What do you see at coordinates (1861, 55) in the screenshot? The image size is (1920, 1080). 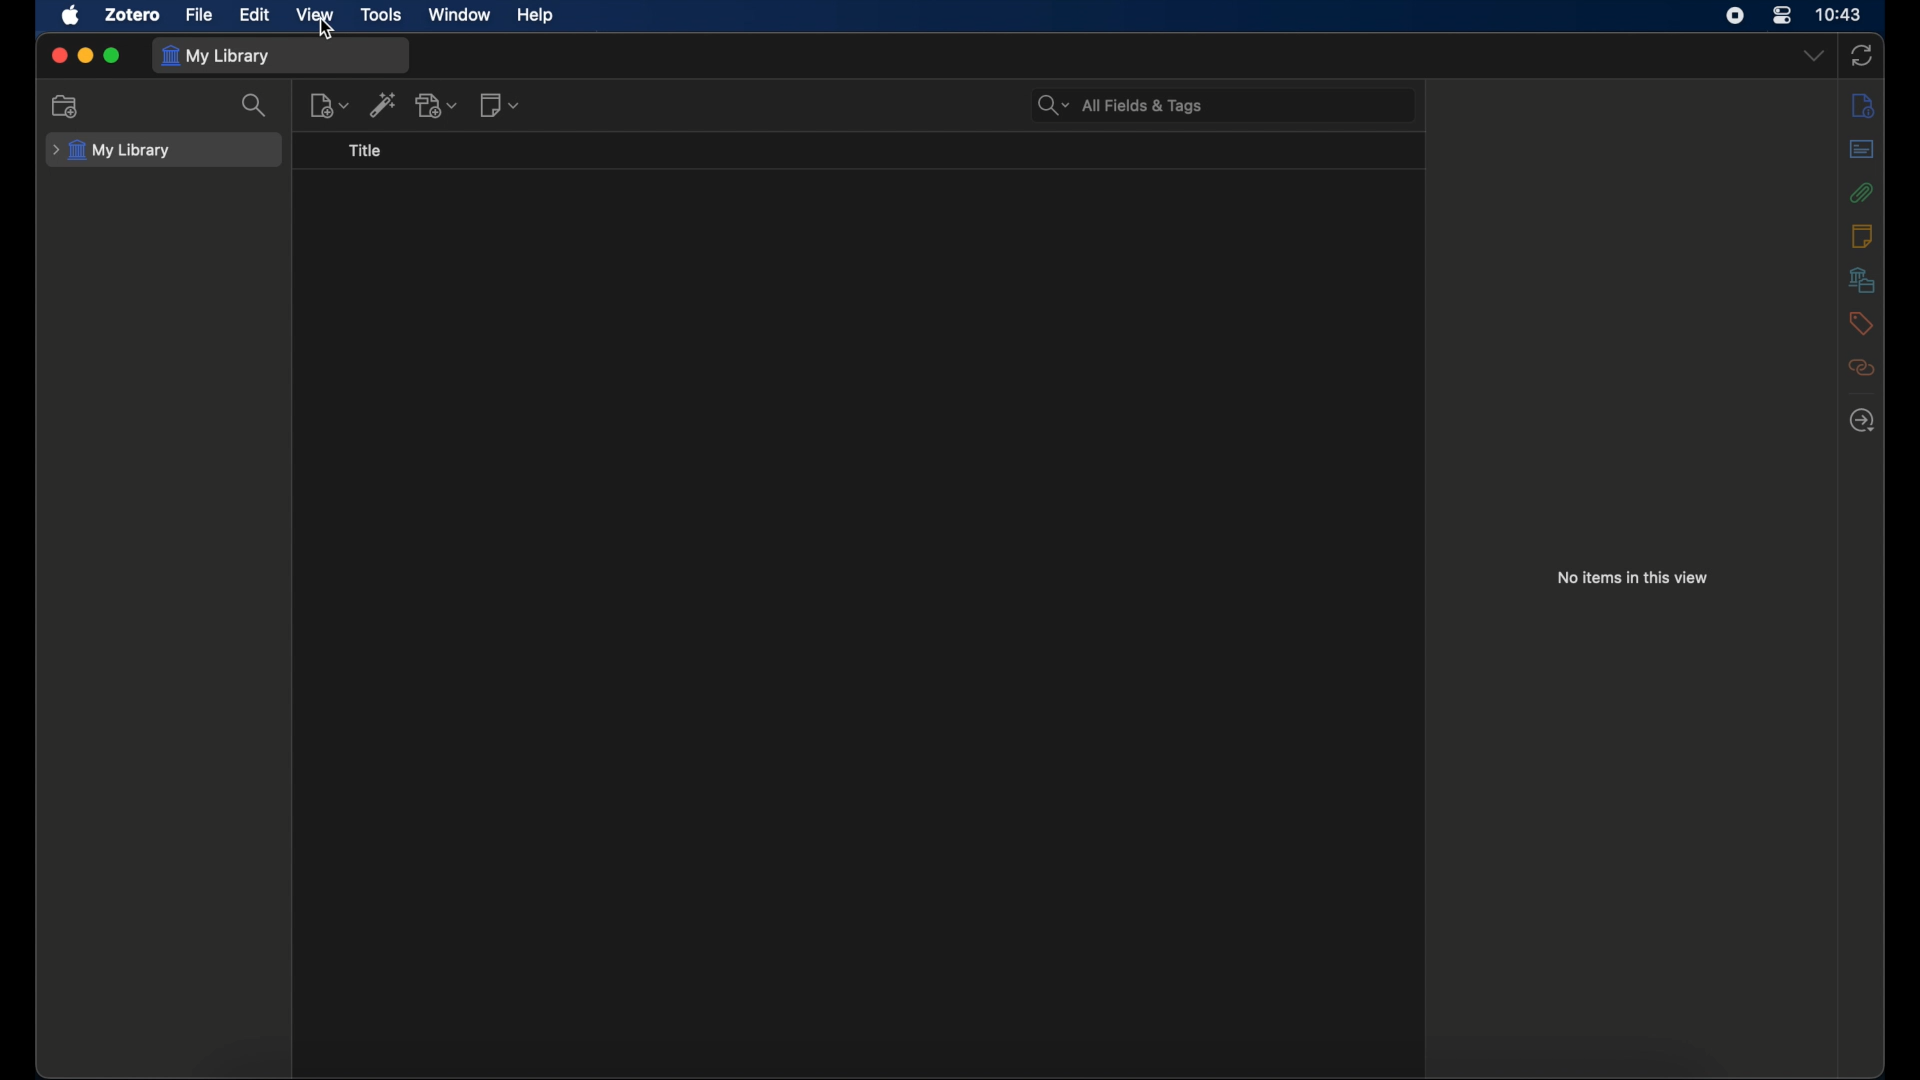 I see `sync` at bounding box center [1861, 55].